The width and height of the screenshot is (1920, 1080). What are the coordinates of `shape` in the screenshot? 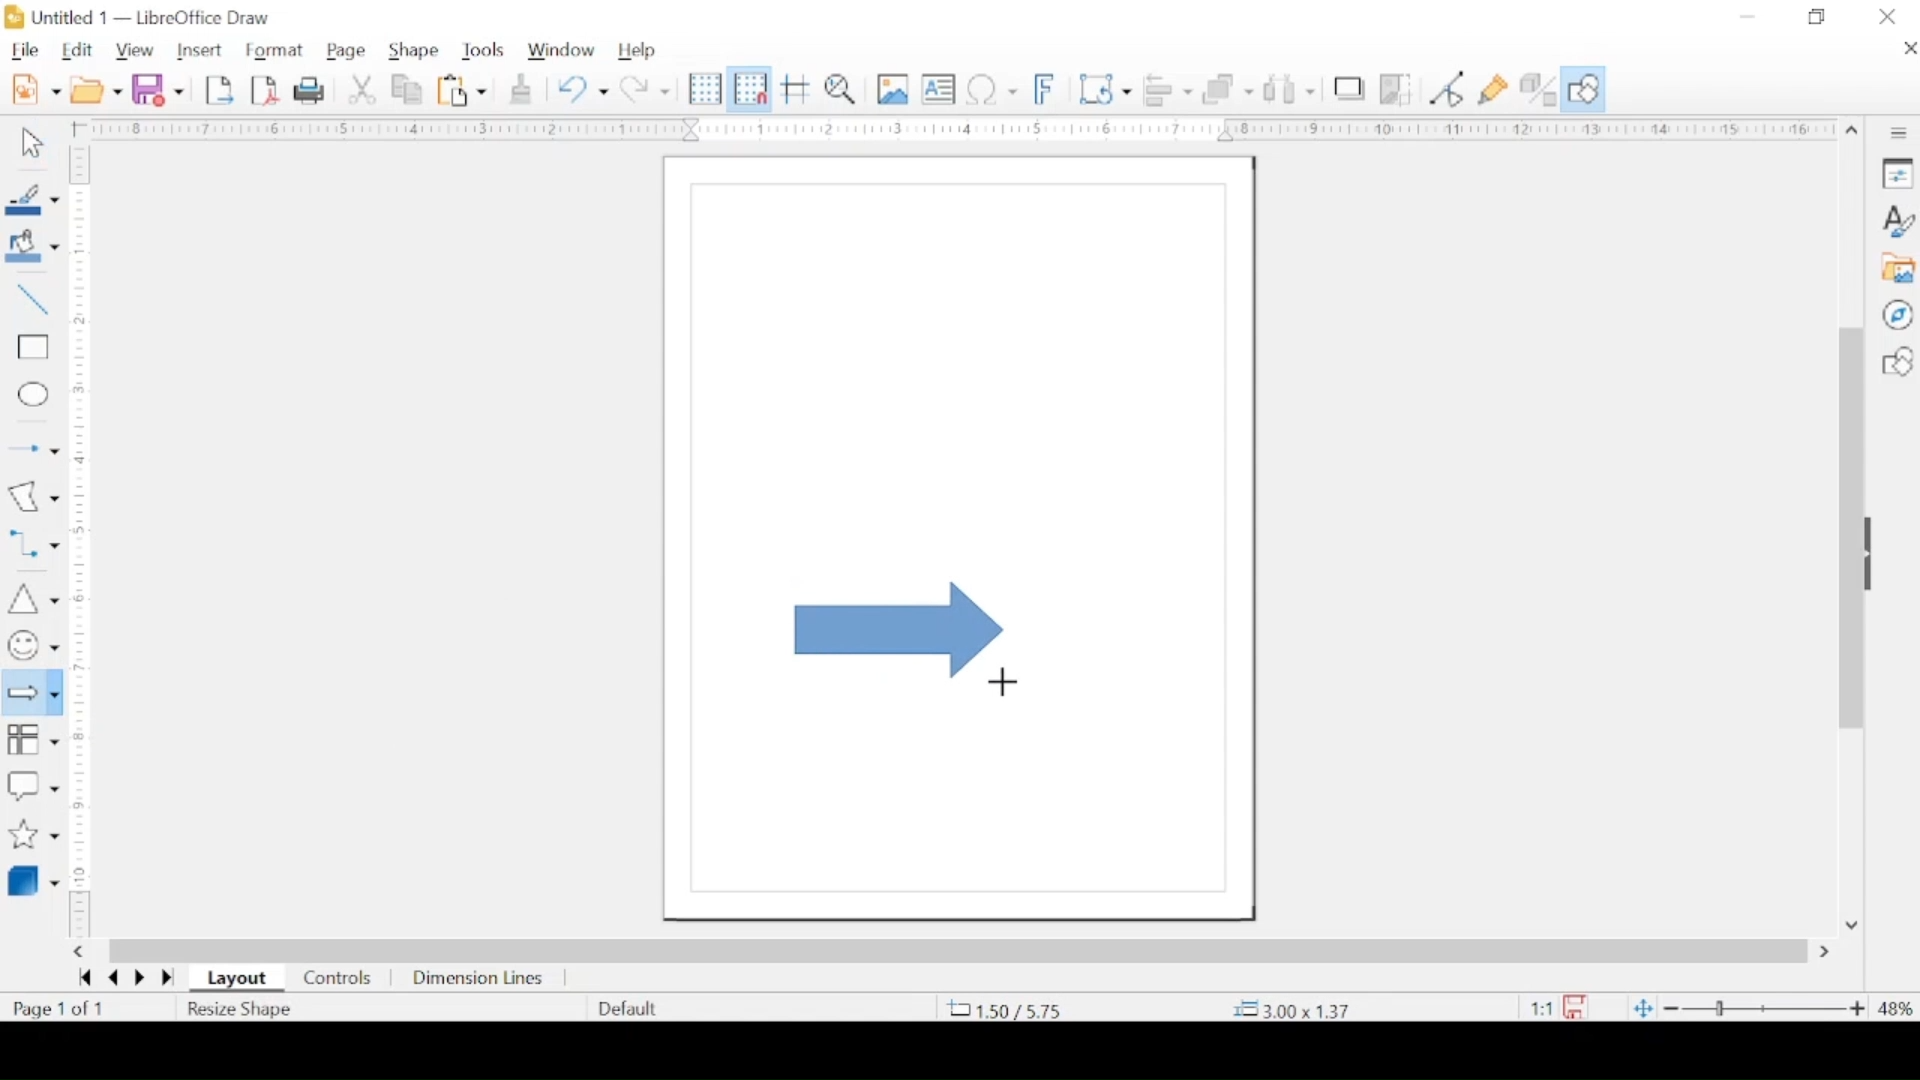 It's located at (414, 51).